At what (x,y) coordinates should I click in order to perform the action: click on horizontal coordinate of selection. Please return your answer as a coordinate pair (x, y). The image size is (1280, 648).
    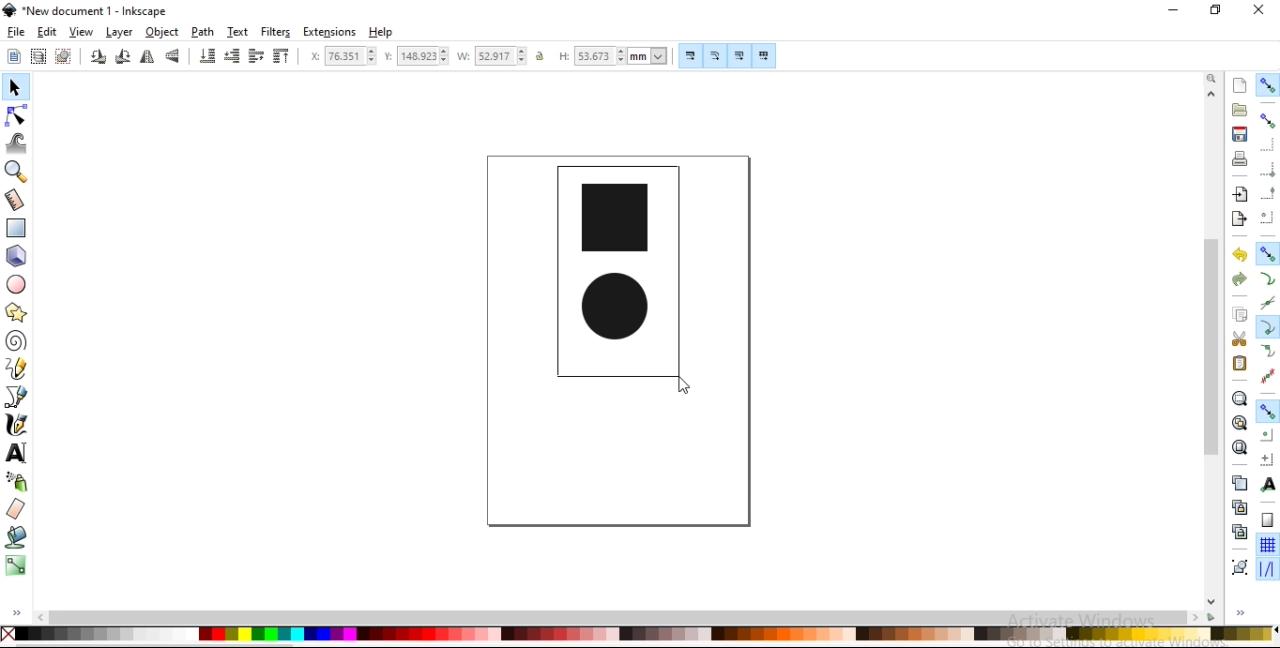
    Looking at the image, I should click on (342, 57).